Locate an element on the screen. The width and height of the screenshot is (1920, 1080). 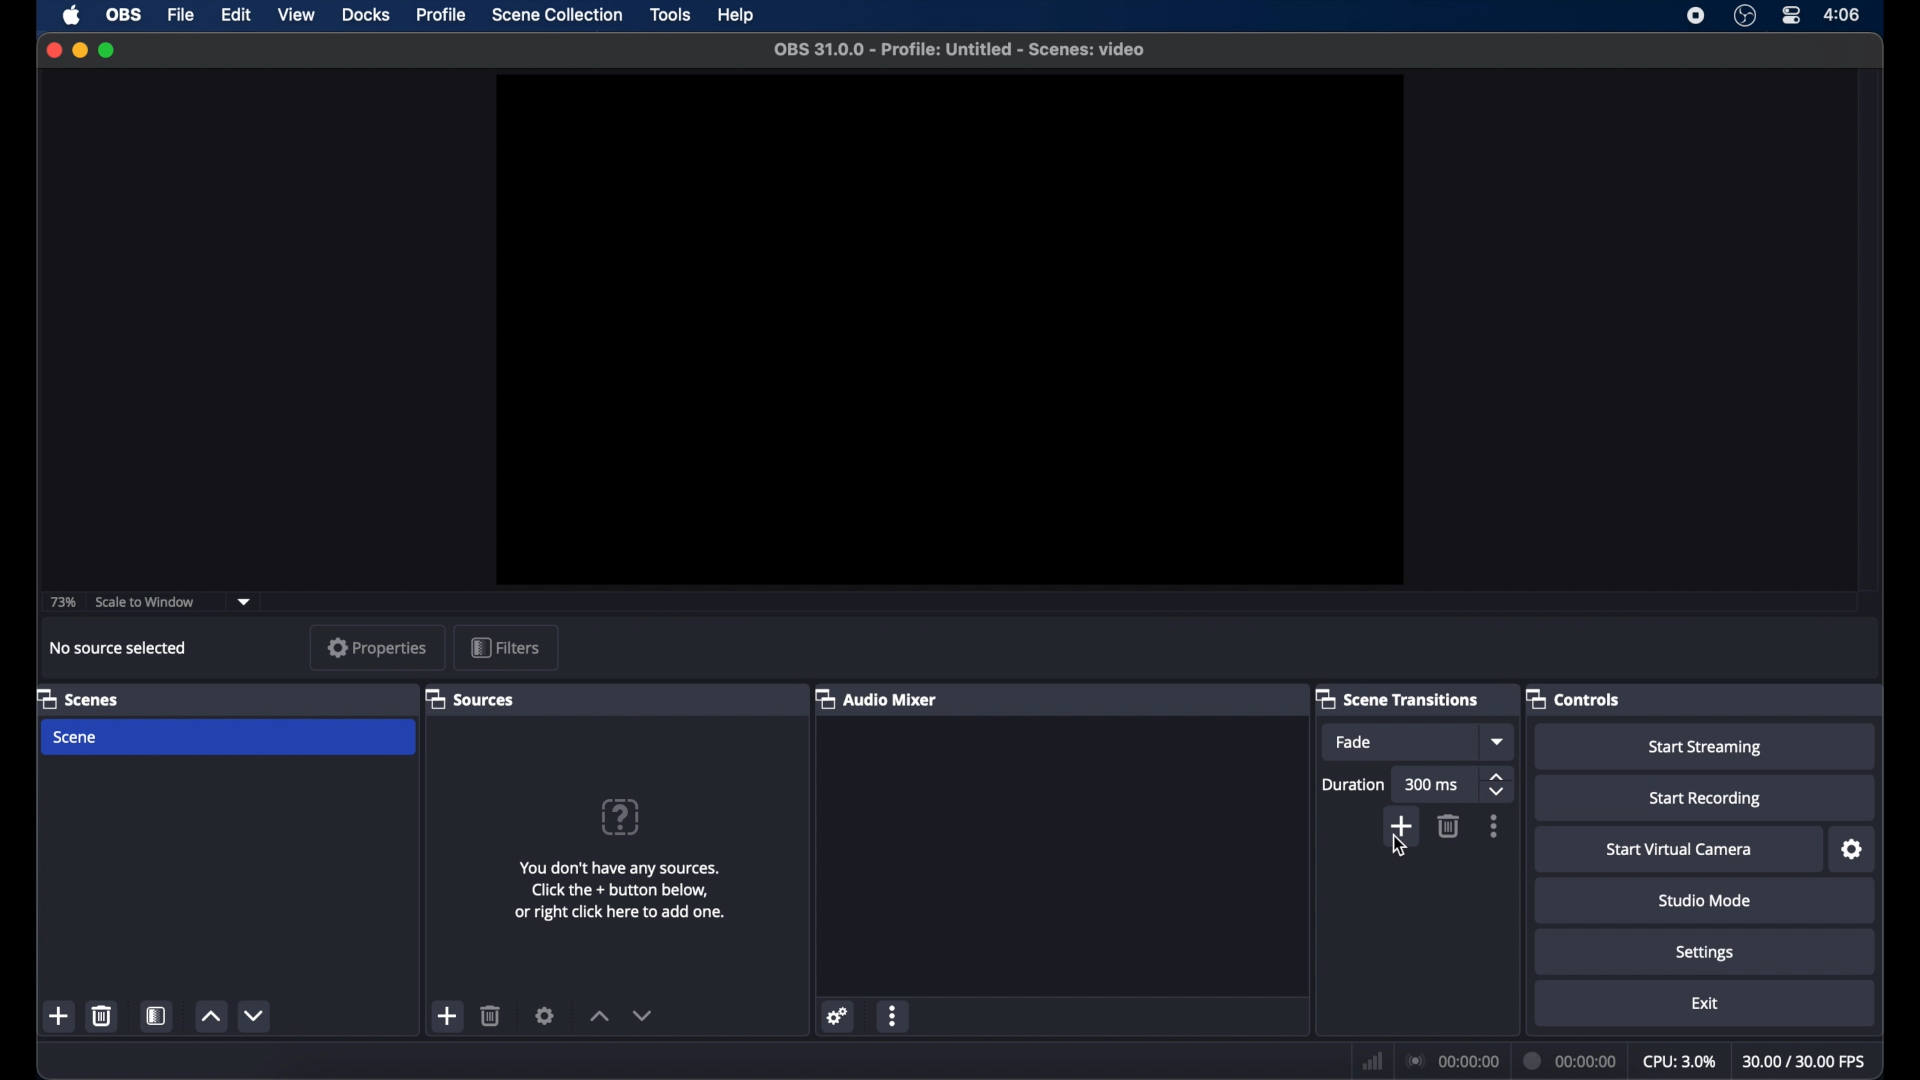
73% is located at coordinates (62, 602).